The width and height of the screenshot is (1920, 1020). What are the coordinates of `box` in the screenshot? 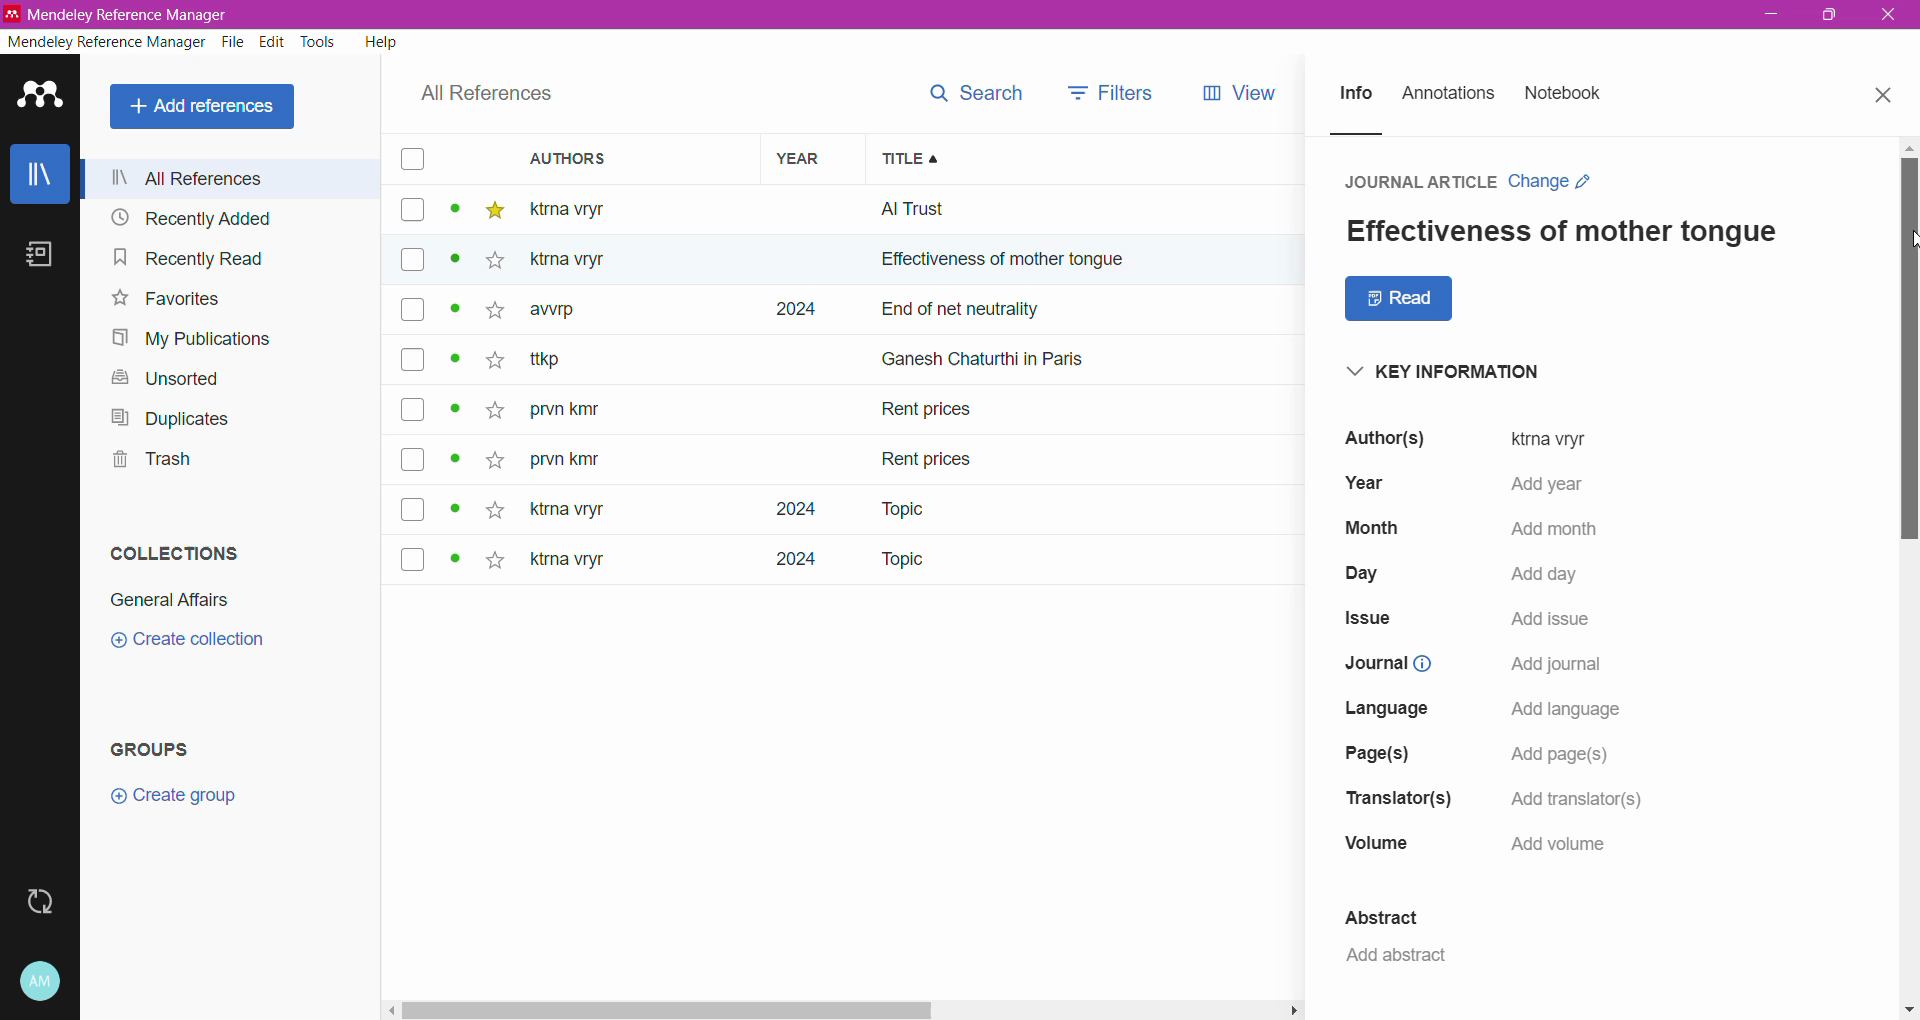 It's located at (412, 211).